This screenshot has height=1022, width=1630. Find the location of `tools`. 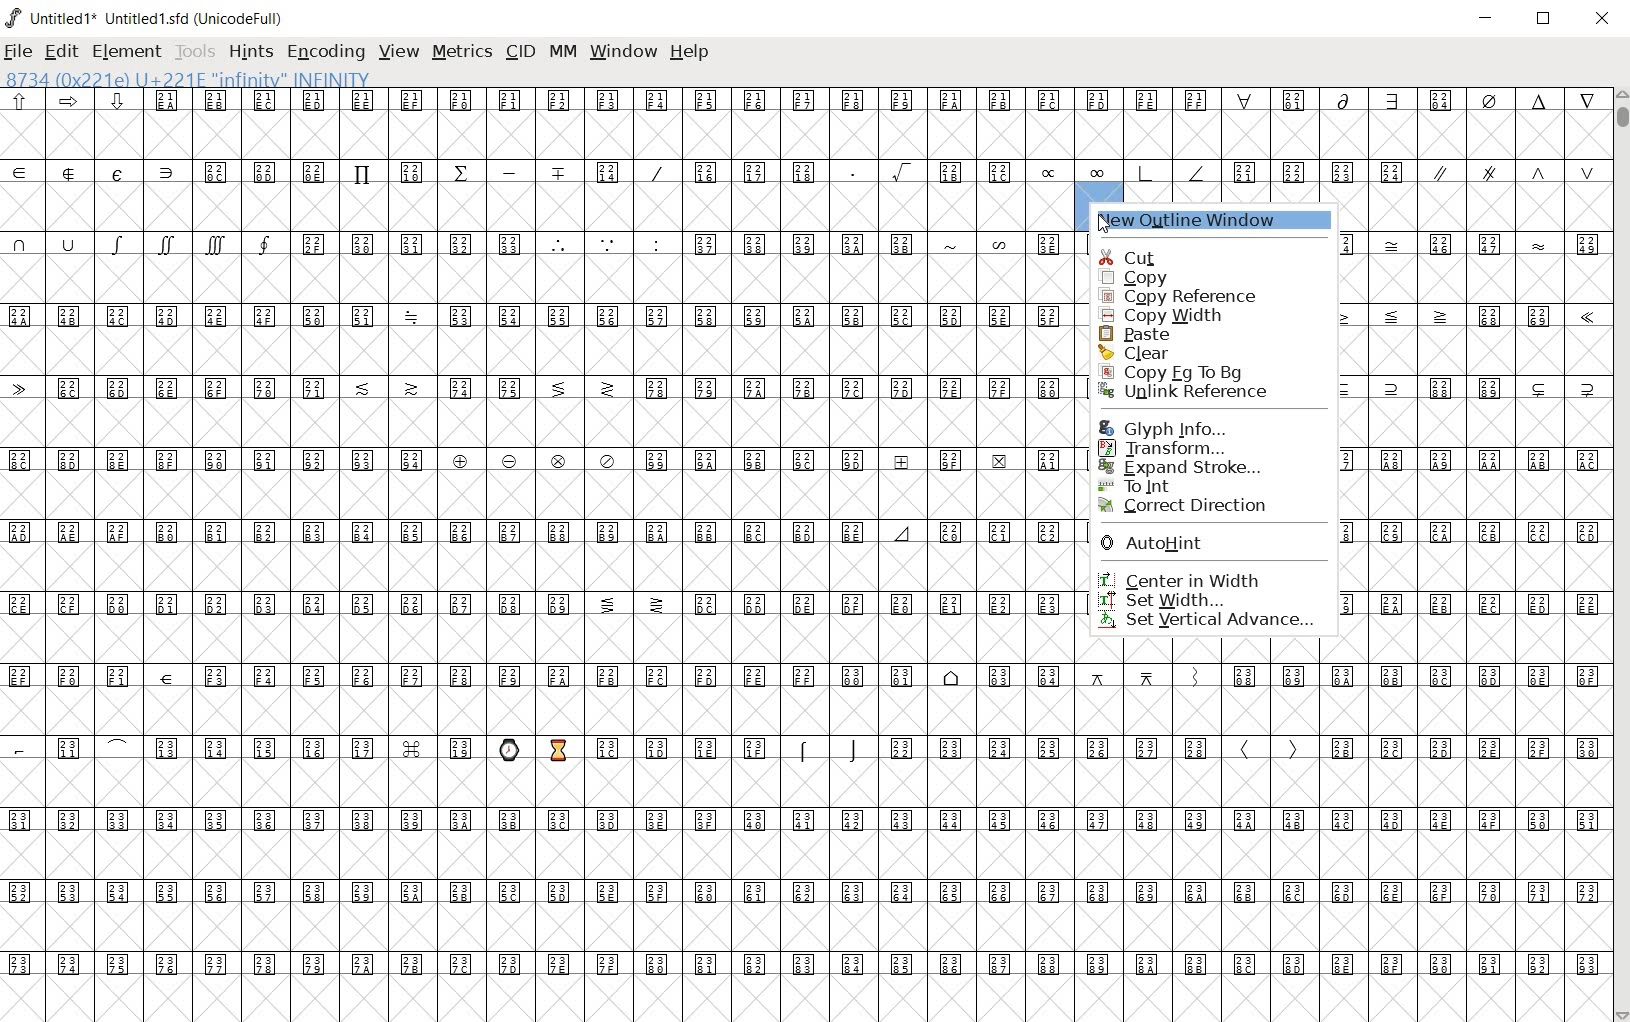

tools is located at coordinates (197, 52).